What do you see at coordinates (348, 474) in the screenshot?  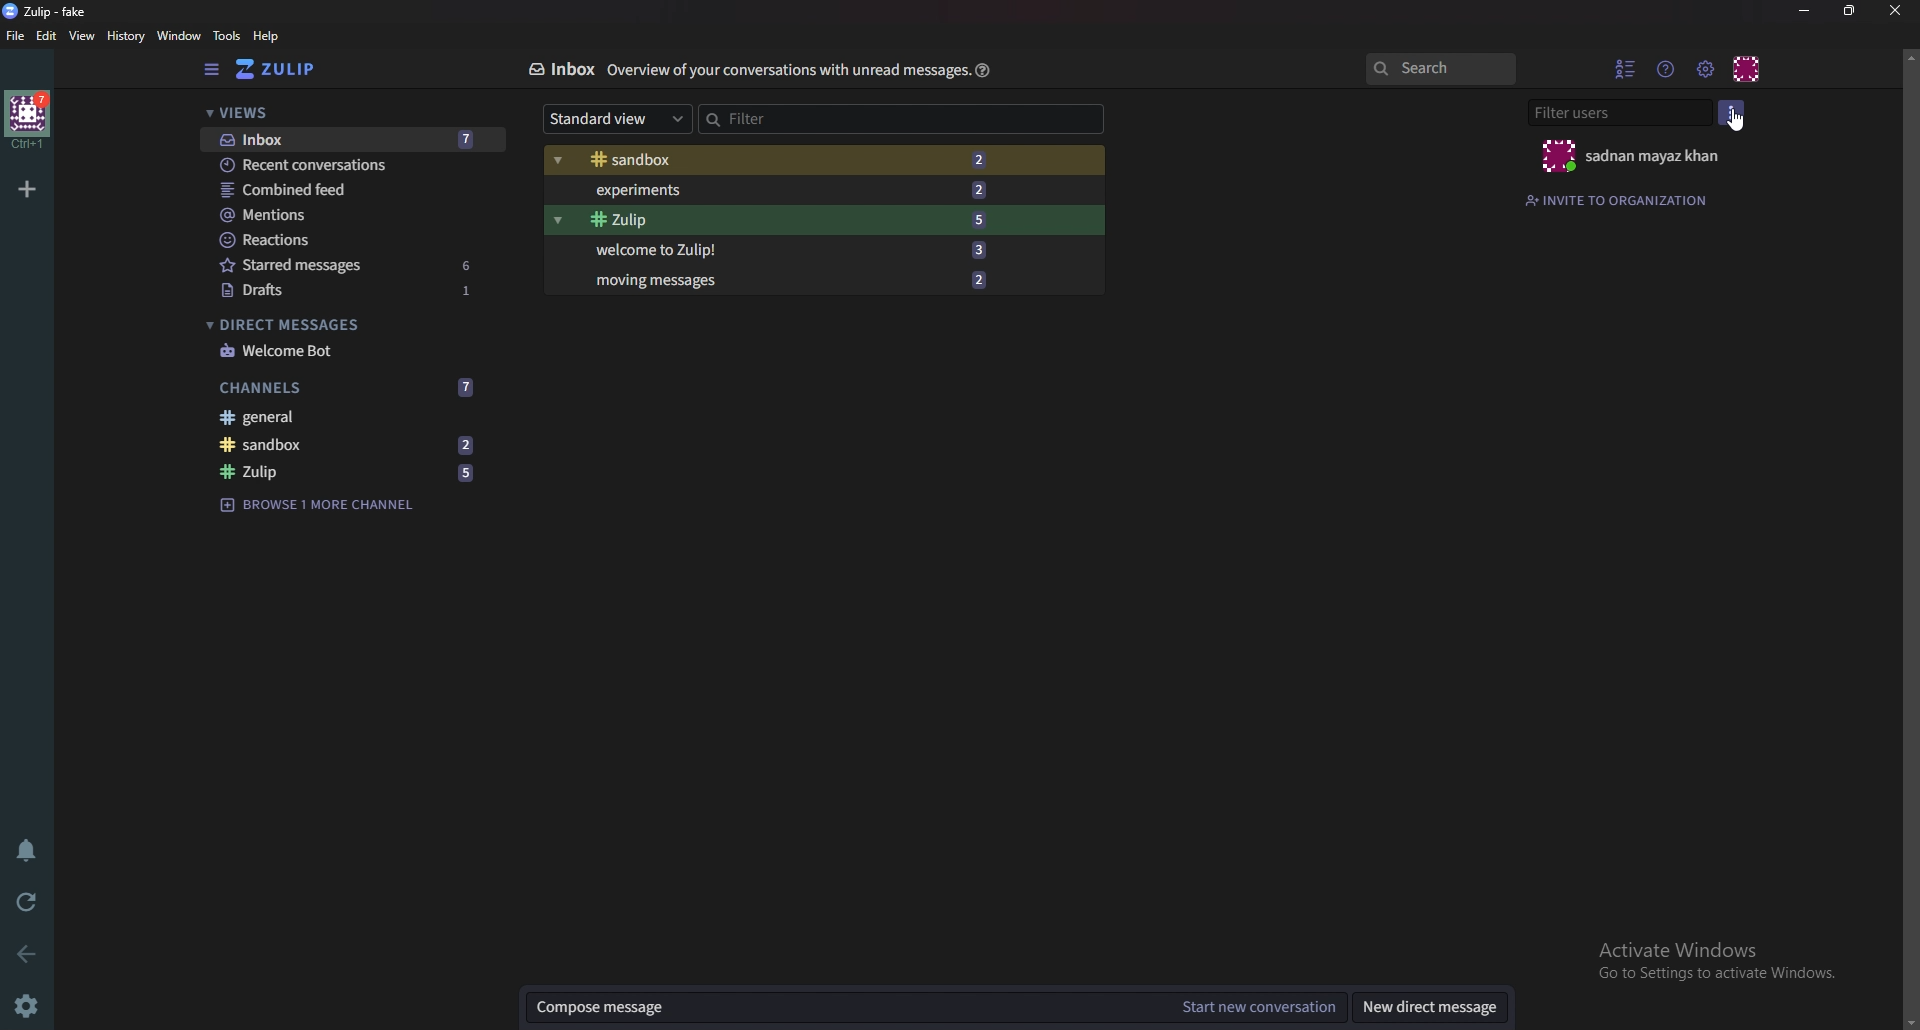 I see `Zulip` at bounding box center [348, 474].